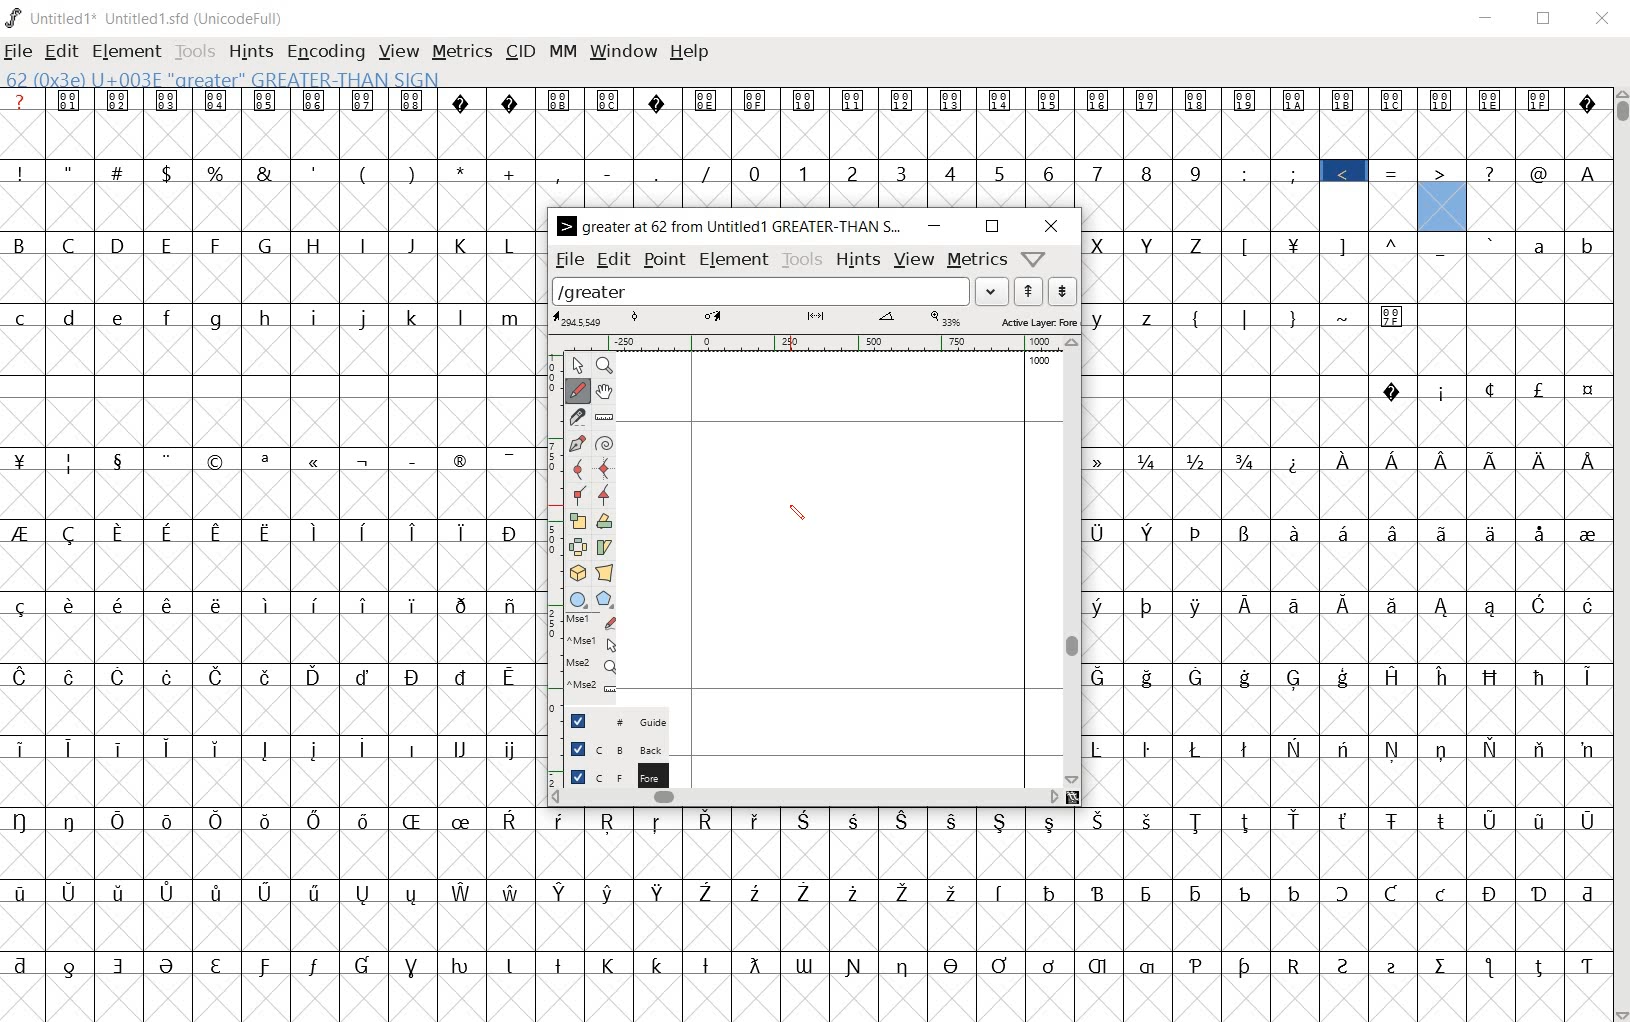 This screenshot has width=1630, height=1022. Describe the element at coordinates (809, 342) in the screenshot. I see `ruler` at that location.